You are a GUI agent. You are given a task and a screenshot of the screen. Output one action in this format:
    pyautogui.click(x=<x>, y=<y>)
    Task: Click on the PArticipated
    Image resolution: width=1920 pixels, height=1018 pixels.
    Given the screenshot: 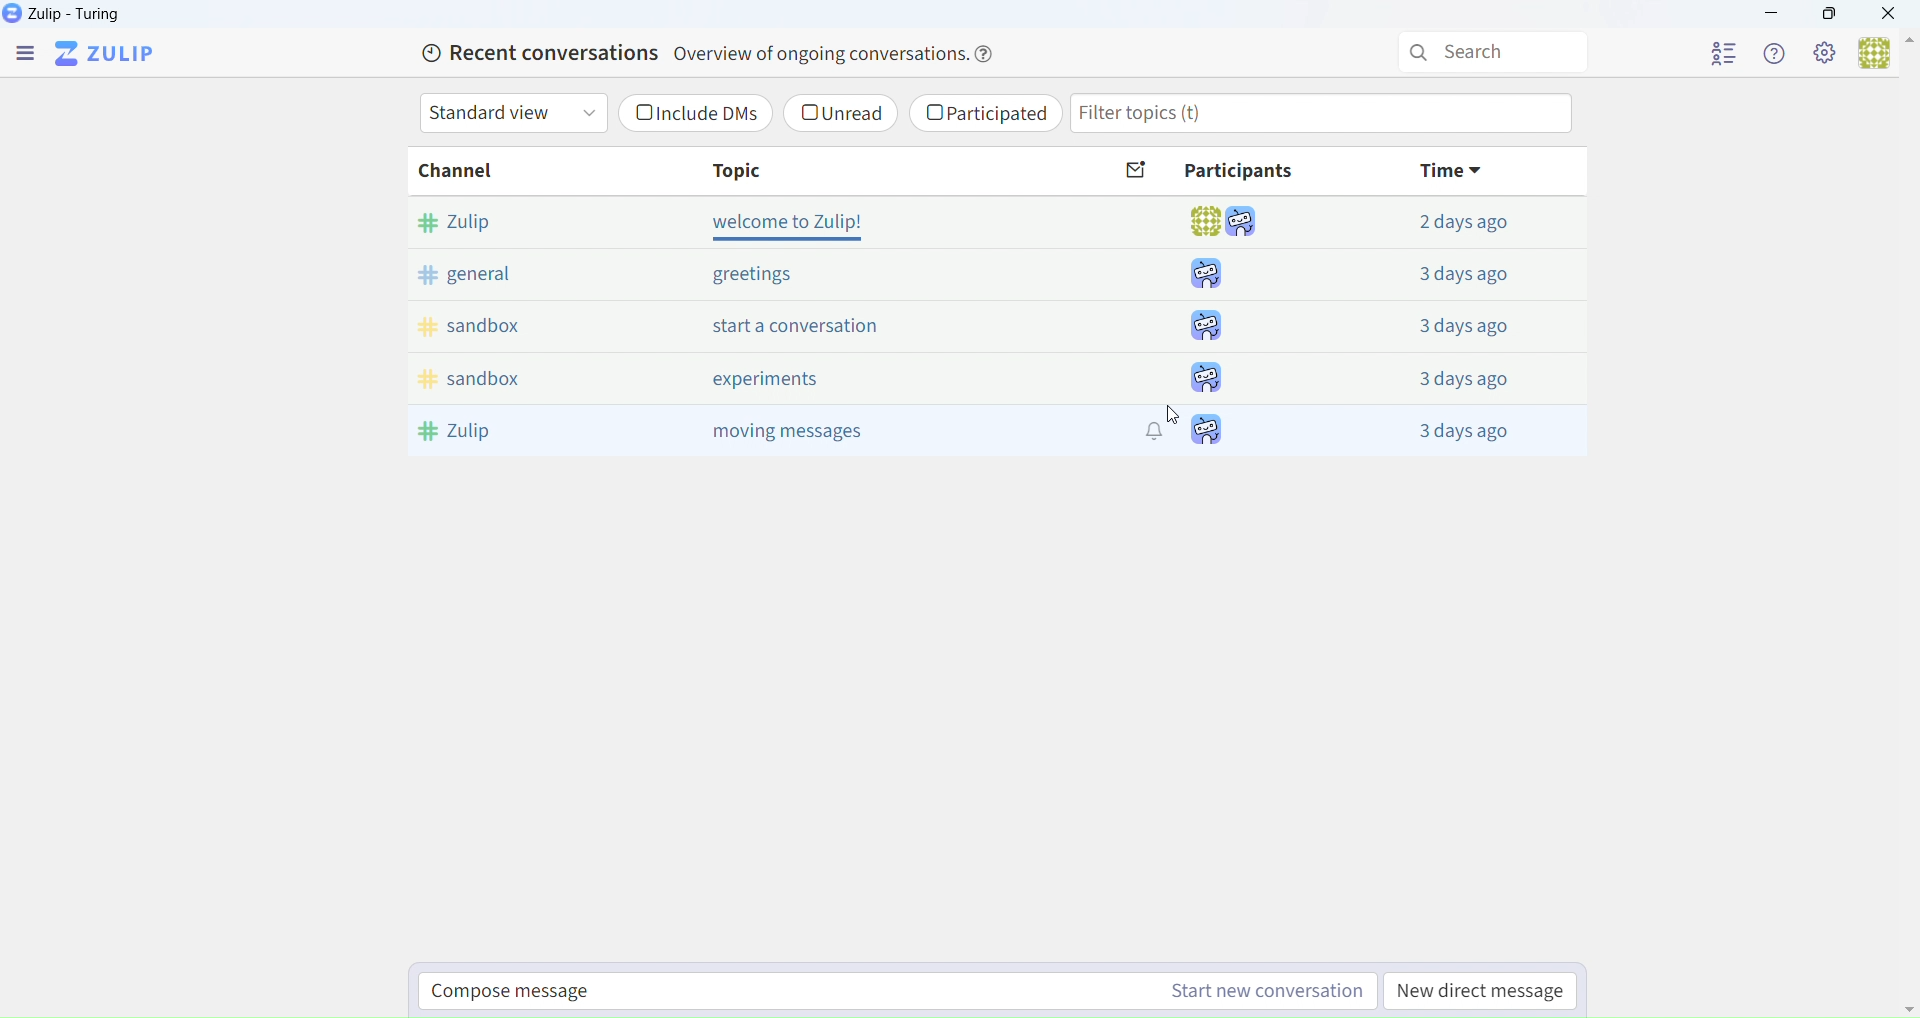 What is the action you would take?
    pyautogui.click(x=990, y=114)
    